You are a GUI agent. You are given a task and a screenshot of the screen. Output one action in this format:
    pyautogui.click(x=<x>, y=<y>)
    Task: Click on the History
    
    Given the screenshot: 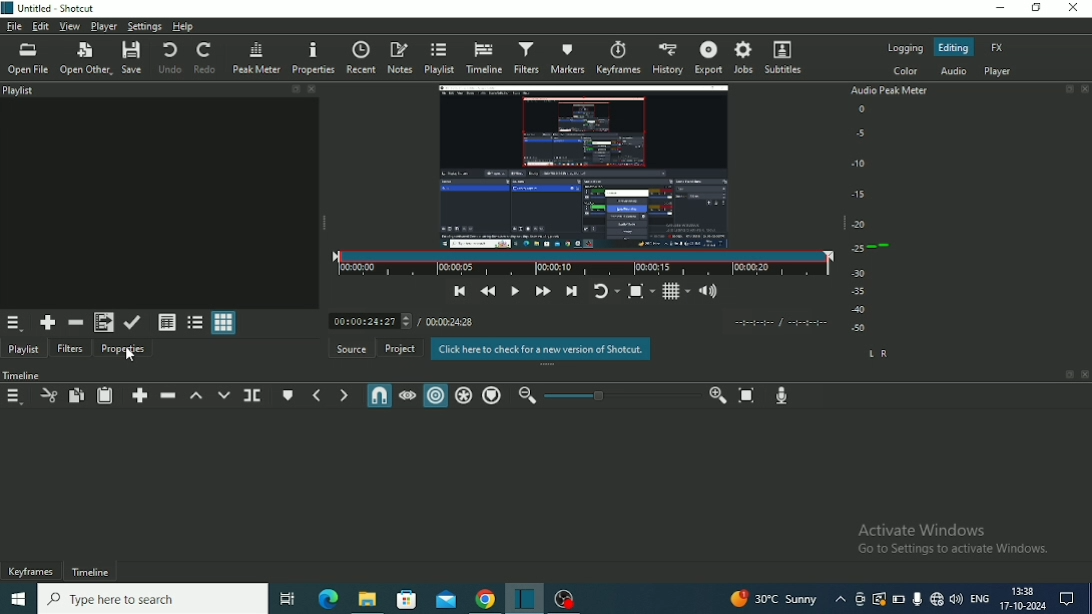 What is the action you would take?
    pyautogui.click(x=669, y=58)
    